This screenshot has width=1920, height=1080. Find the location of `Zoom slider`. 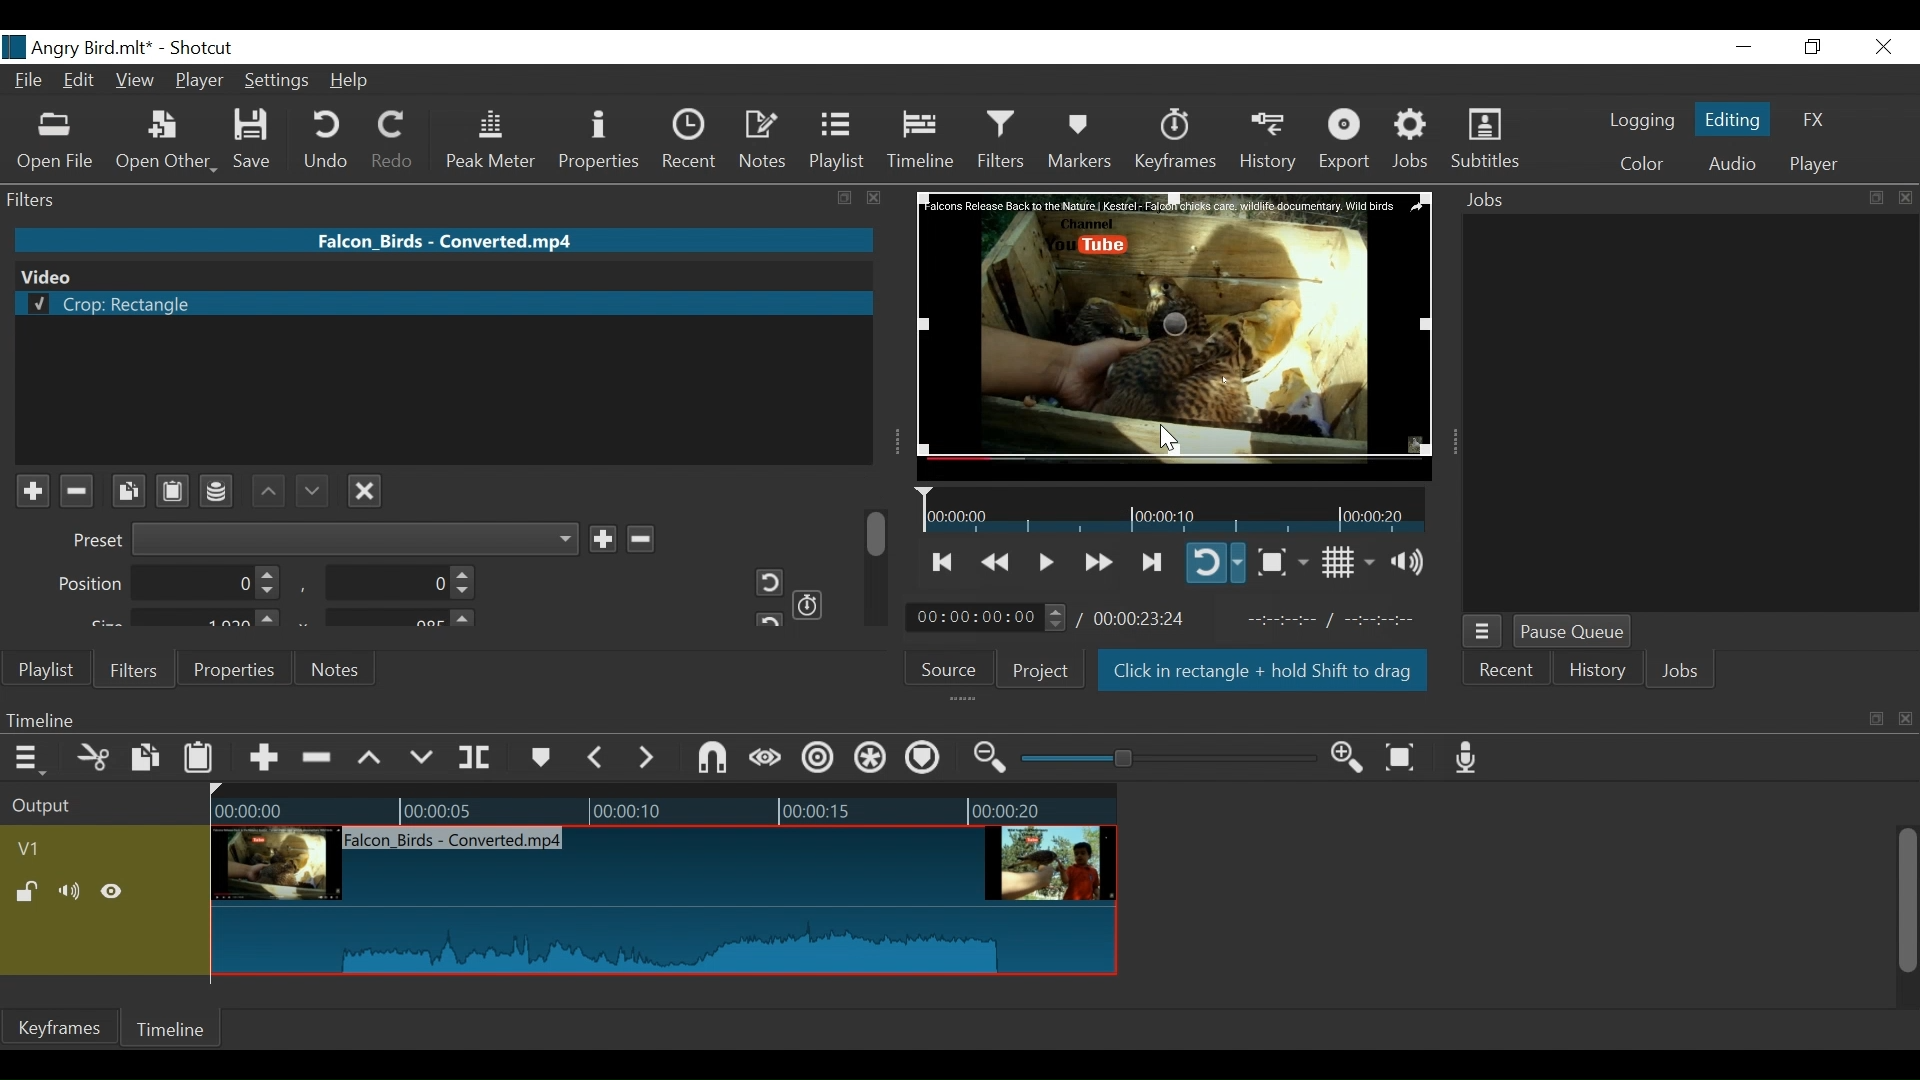

Zoom slider is located at coordinates (1172, 758).